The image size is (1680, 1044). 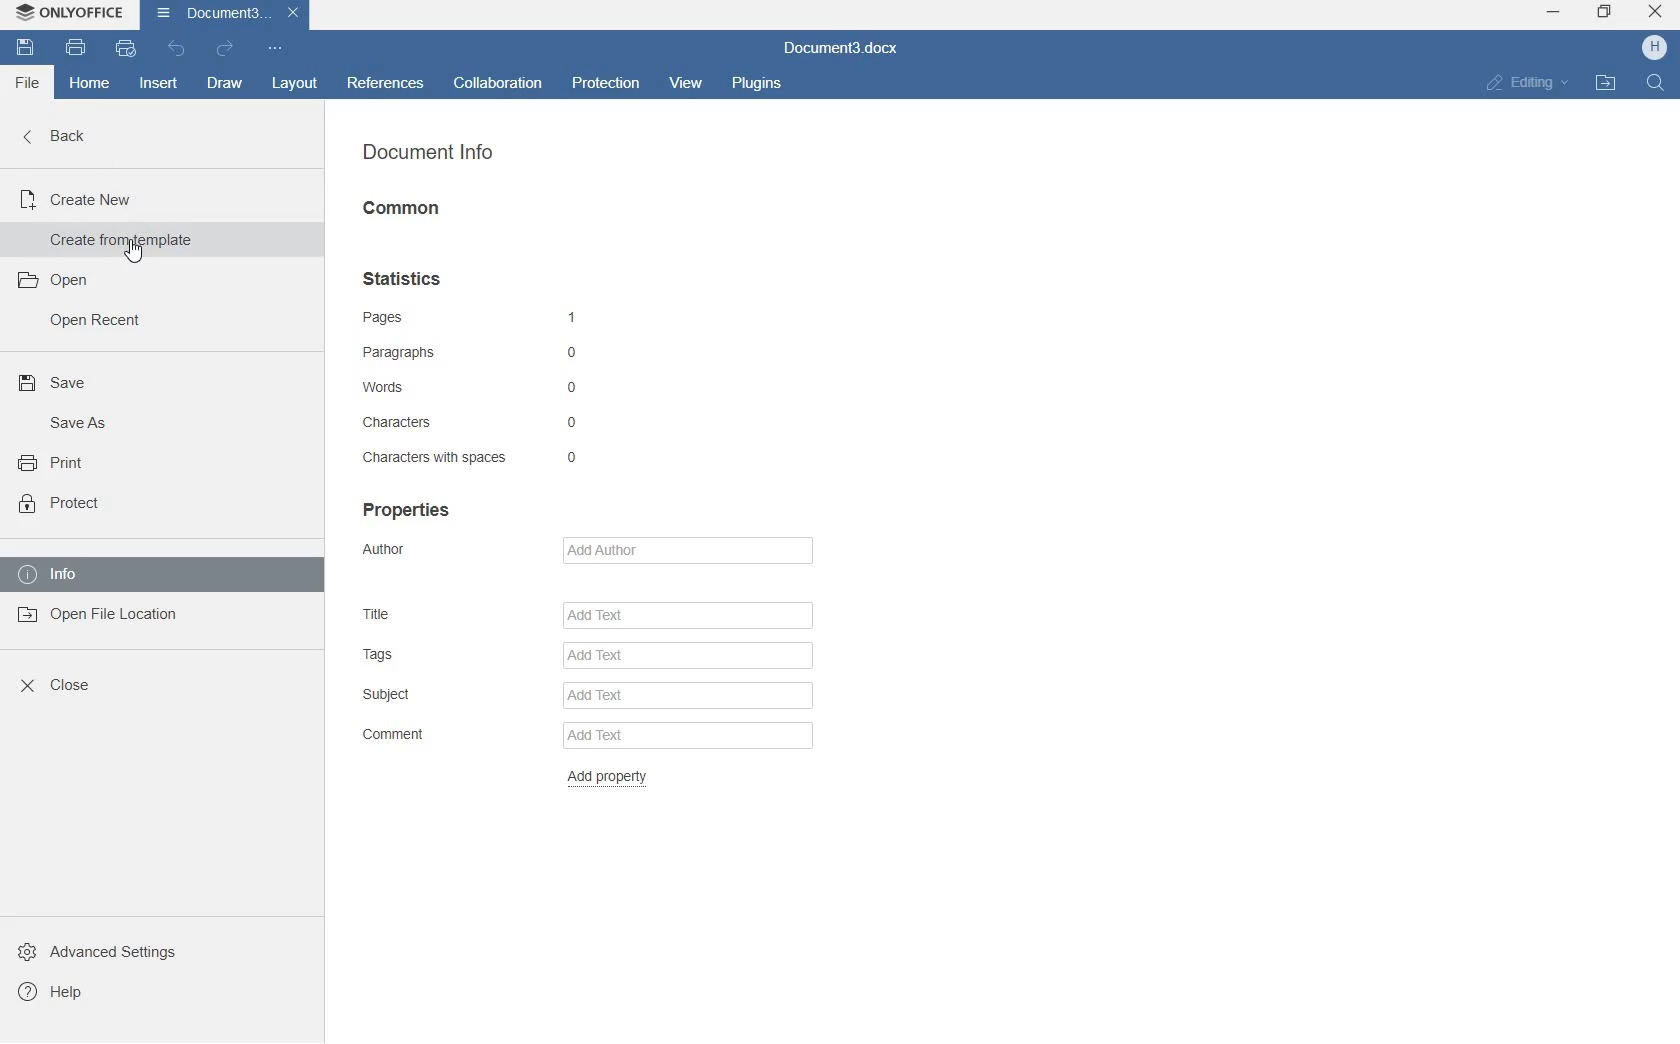 What do you see at coordinates (294, 13) in the screenshot?
I see `close document3` at bounding box center [294, 13].